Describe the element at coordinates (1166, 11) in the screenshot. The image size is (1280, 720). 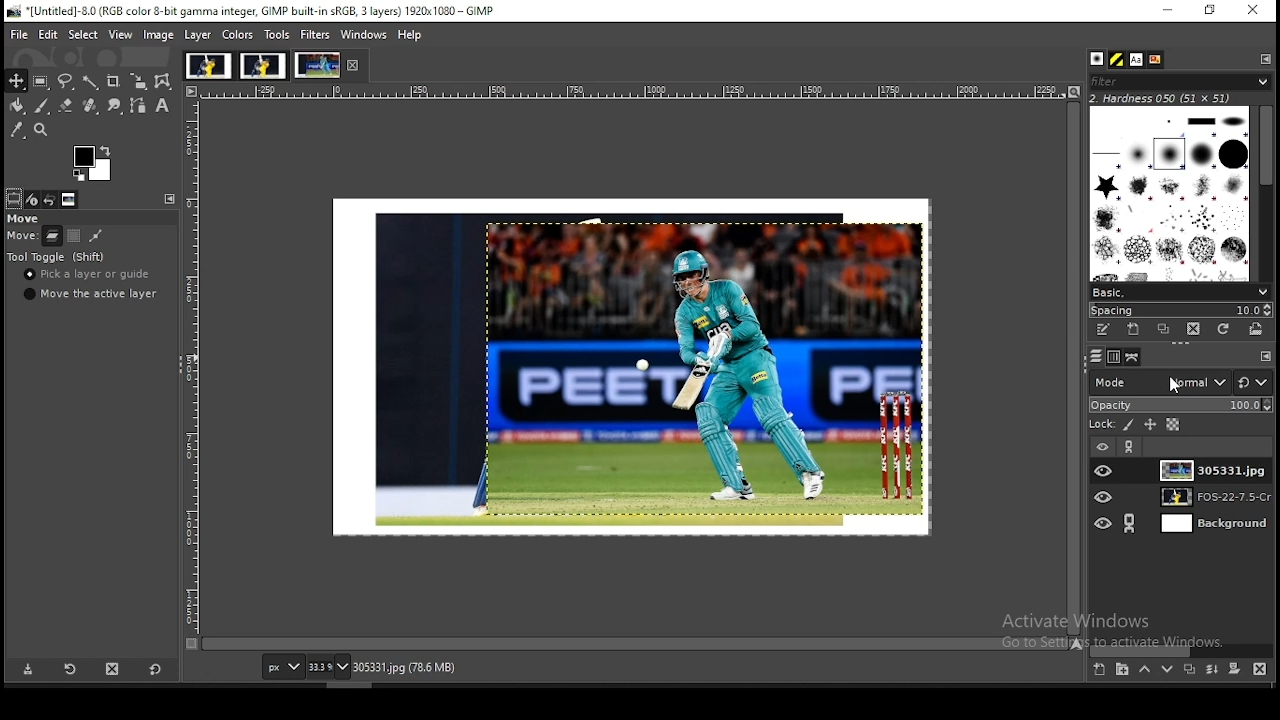
I see `minimize` at that location.